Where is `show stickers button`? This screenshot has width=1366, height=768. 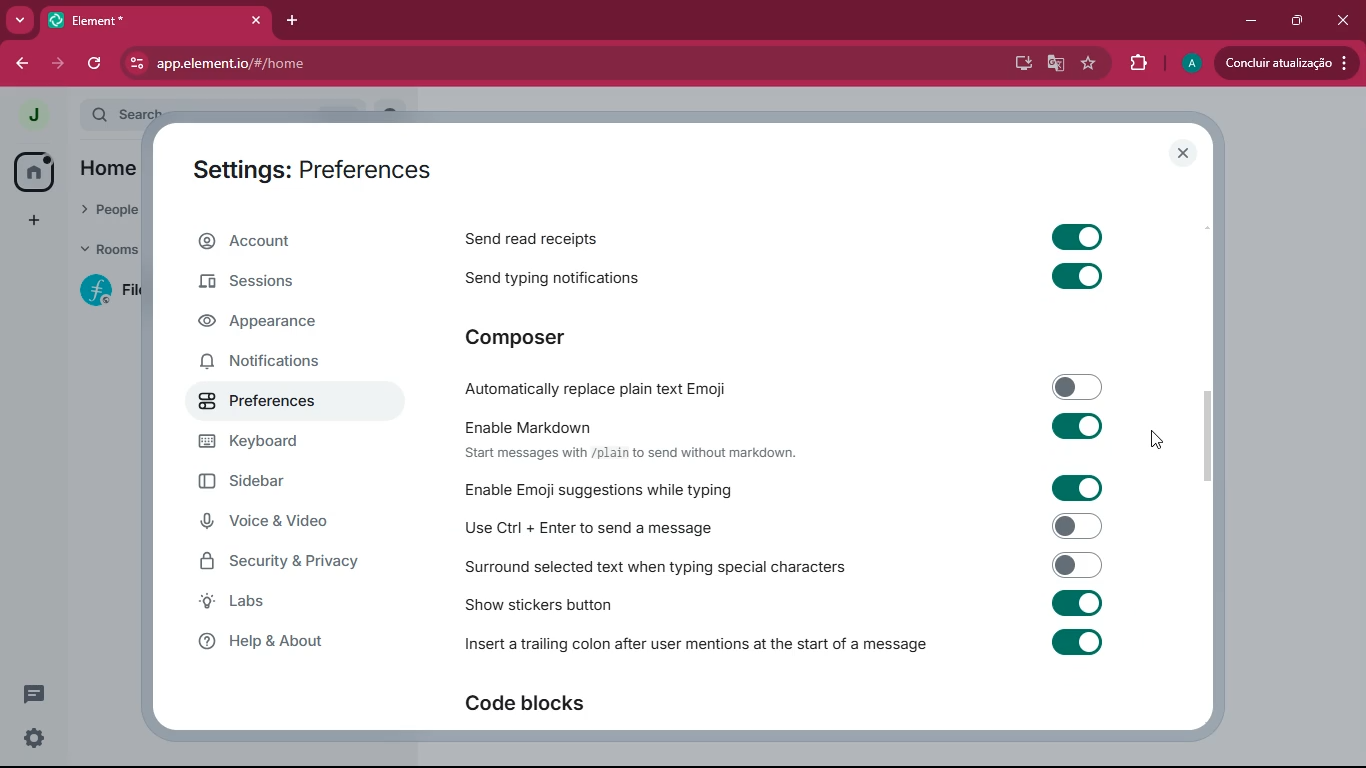
show stickers button is located at coordinates (540, 607).